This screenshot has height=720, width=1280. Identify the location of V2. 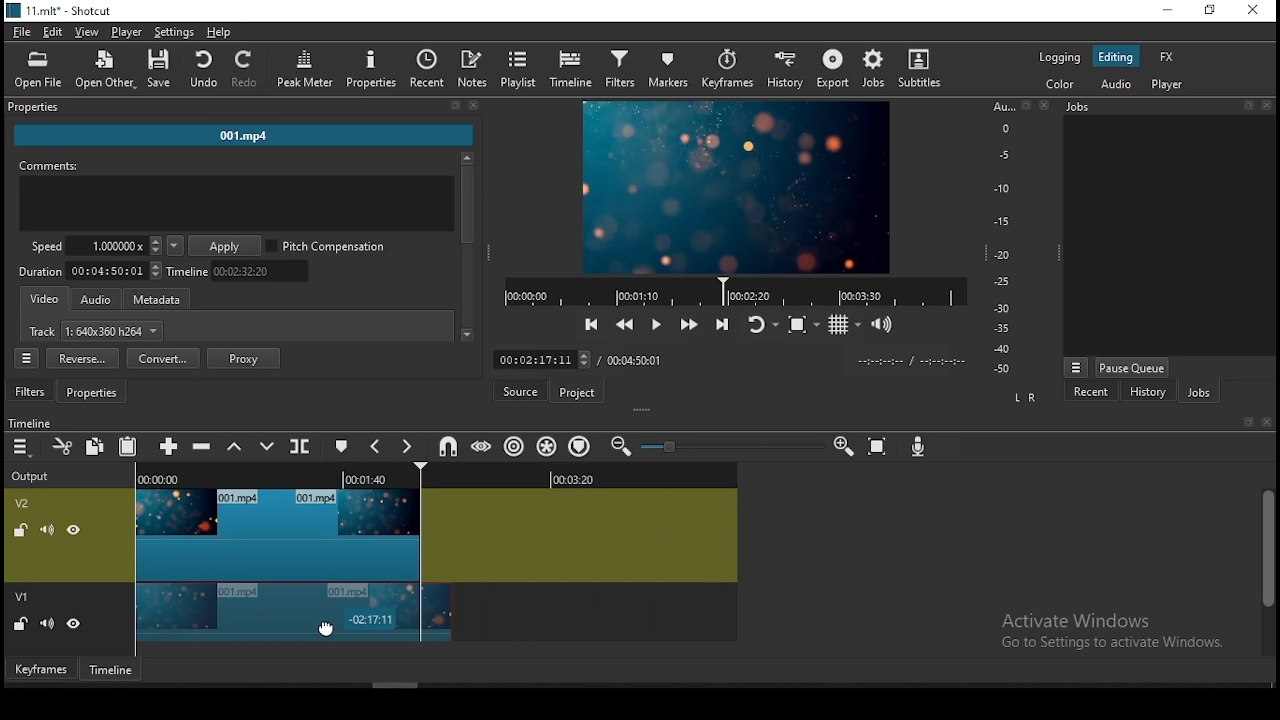
(25, 503).